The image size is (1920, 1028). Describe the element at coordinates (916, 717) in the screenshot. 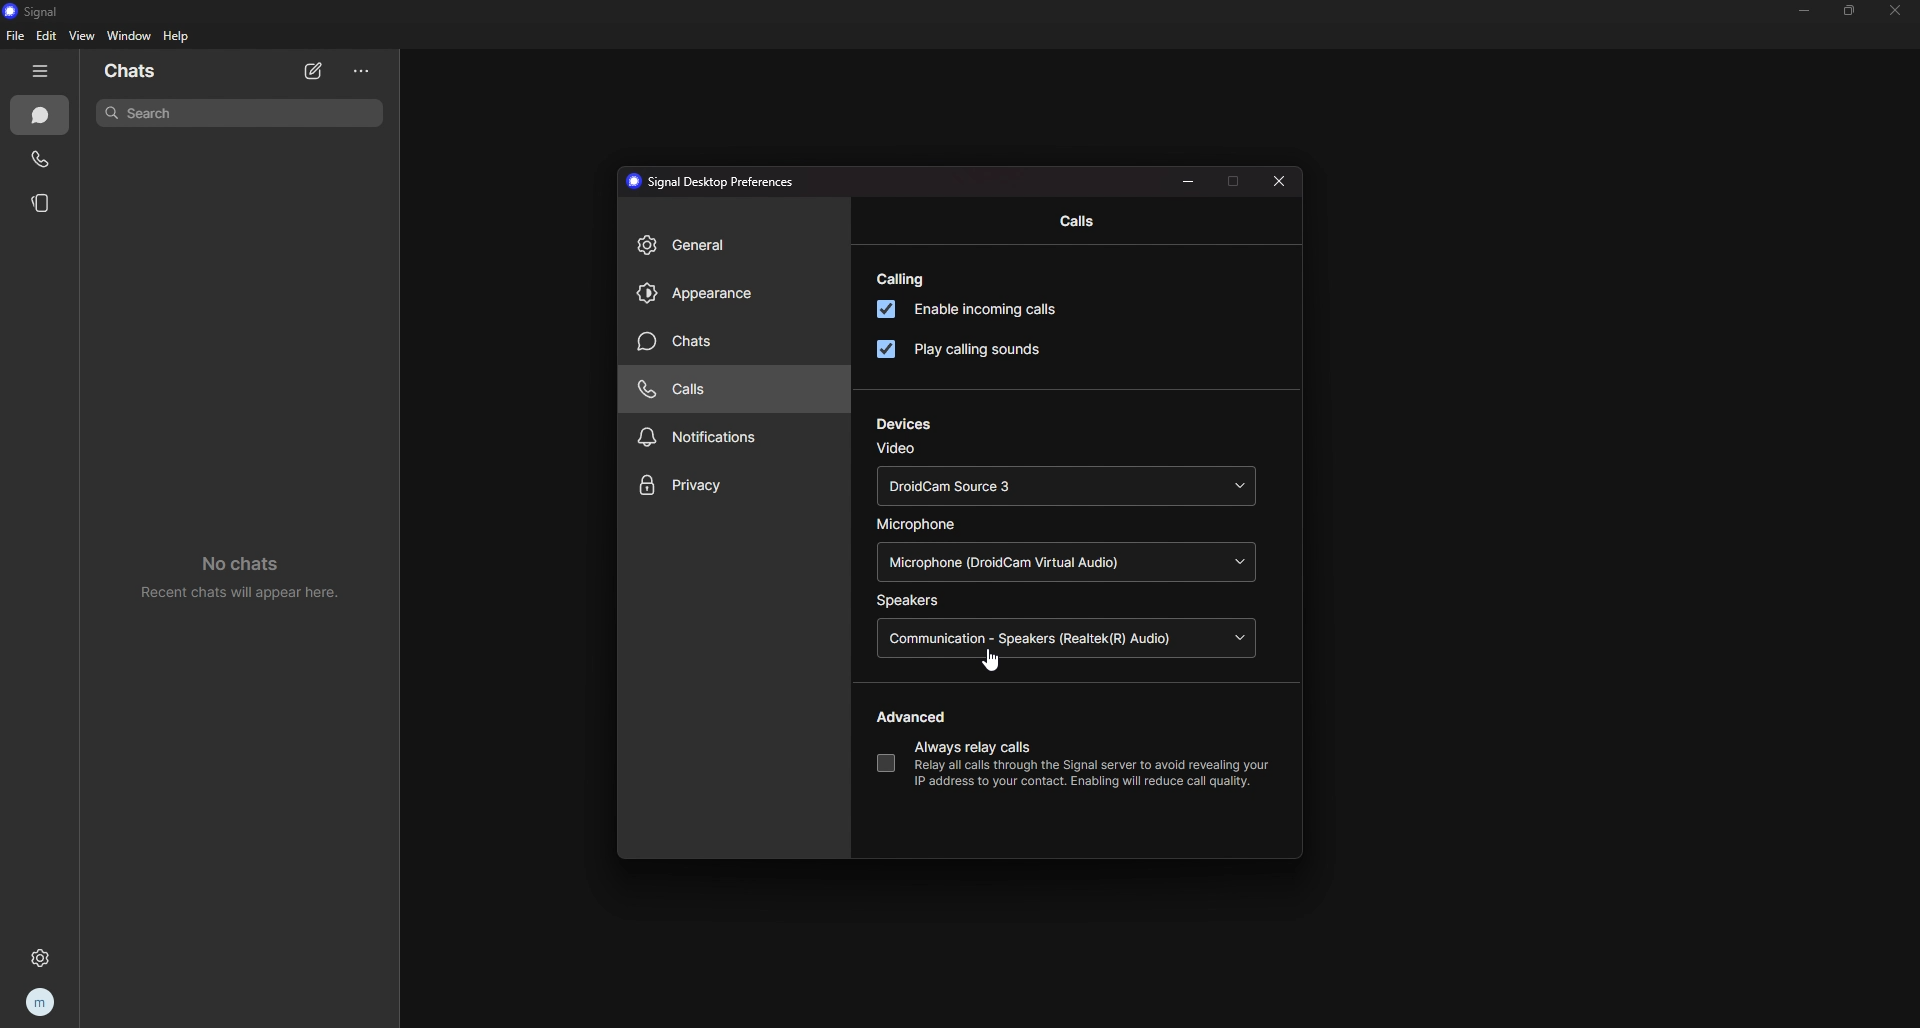

I see `advanced` at that location.